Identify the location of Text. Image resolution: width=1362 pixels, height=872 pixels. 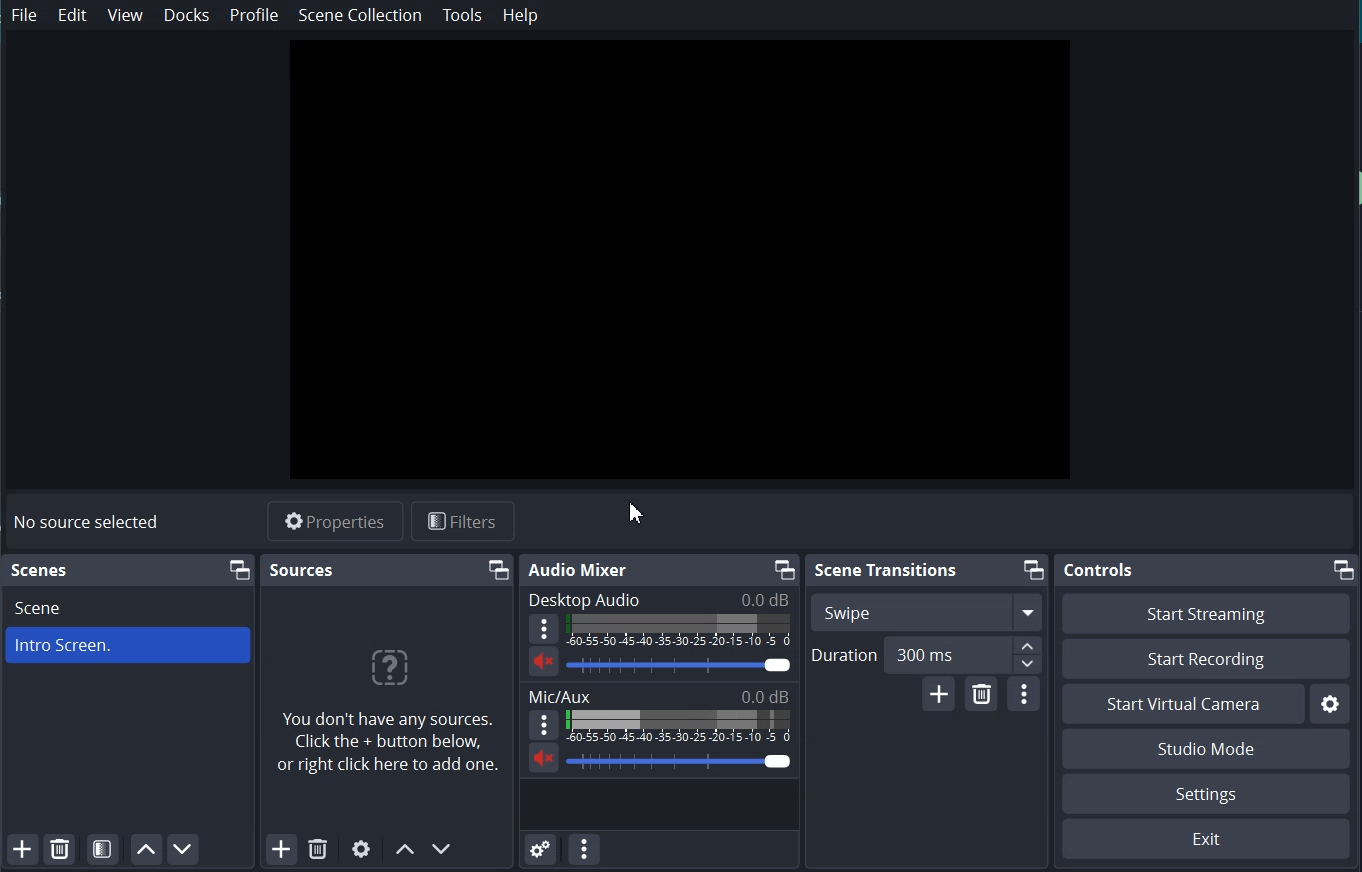
(659, 599).